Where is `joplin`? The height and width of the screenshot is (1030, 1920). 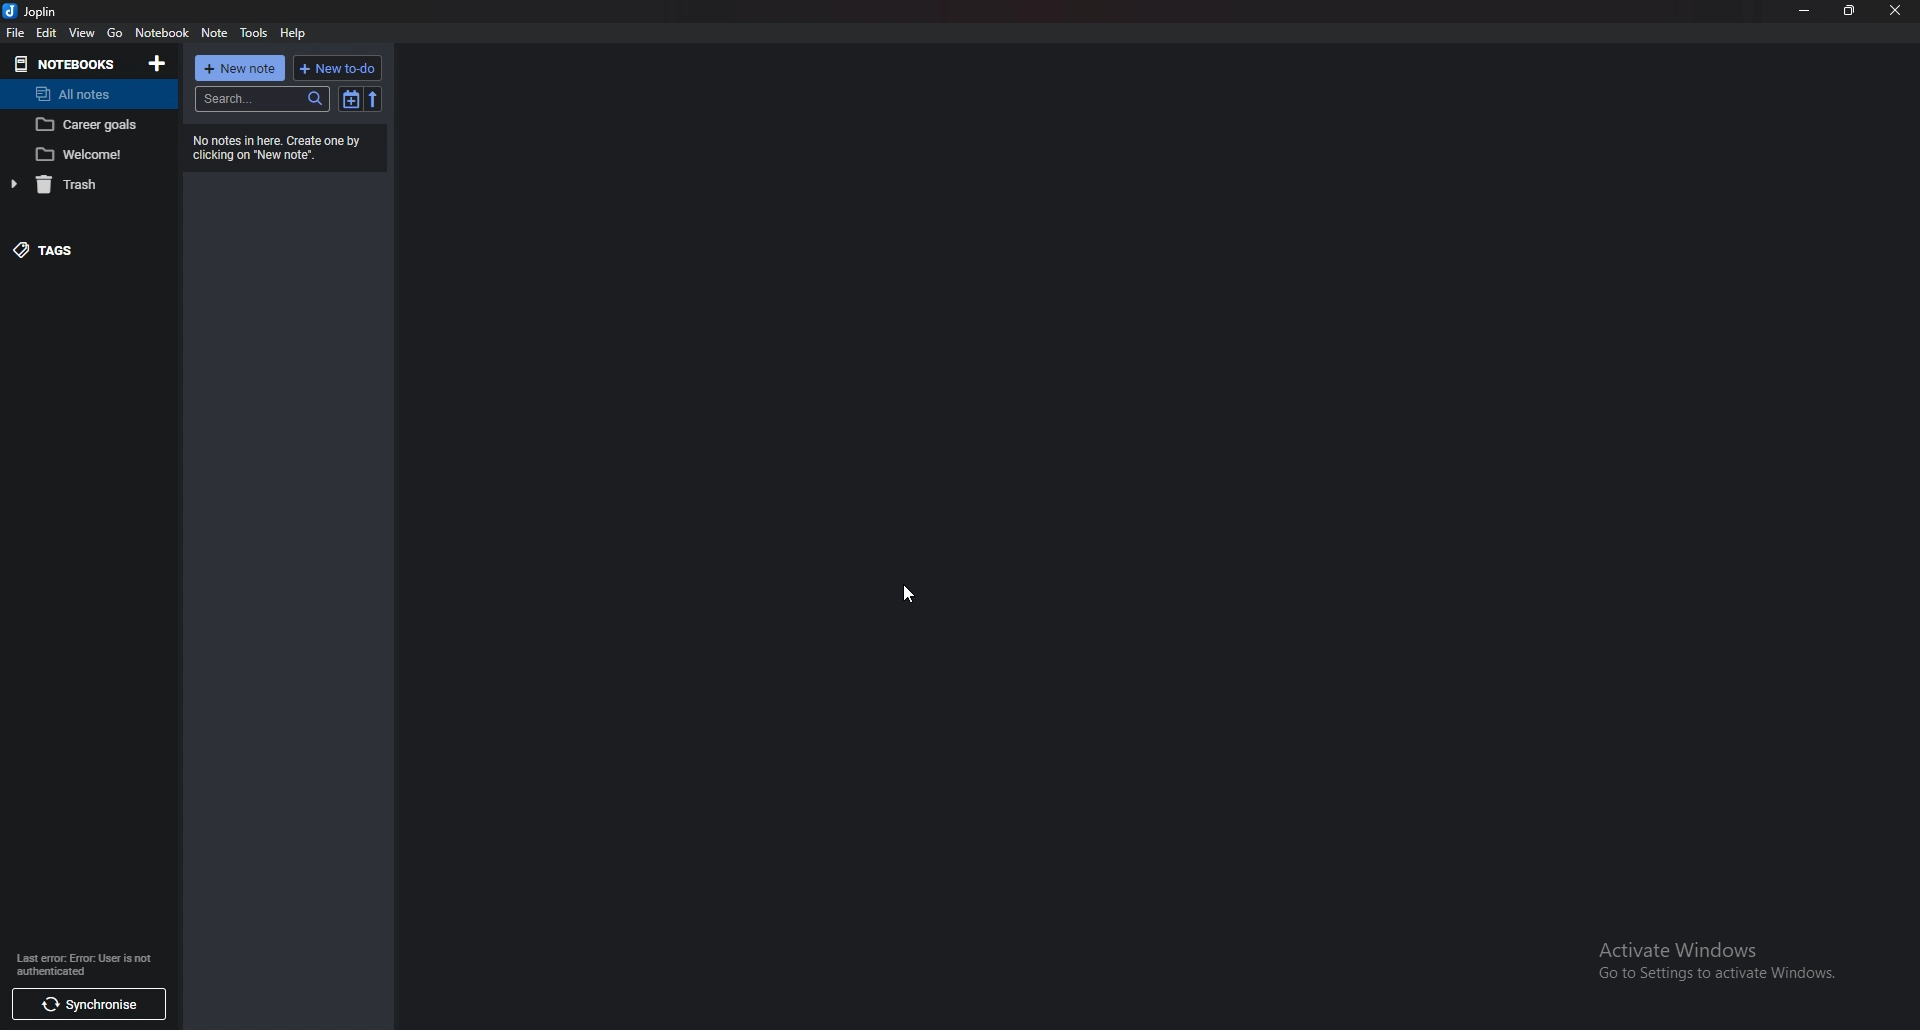
joplin is located at coordinates (37, 11).